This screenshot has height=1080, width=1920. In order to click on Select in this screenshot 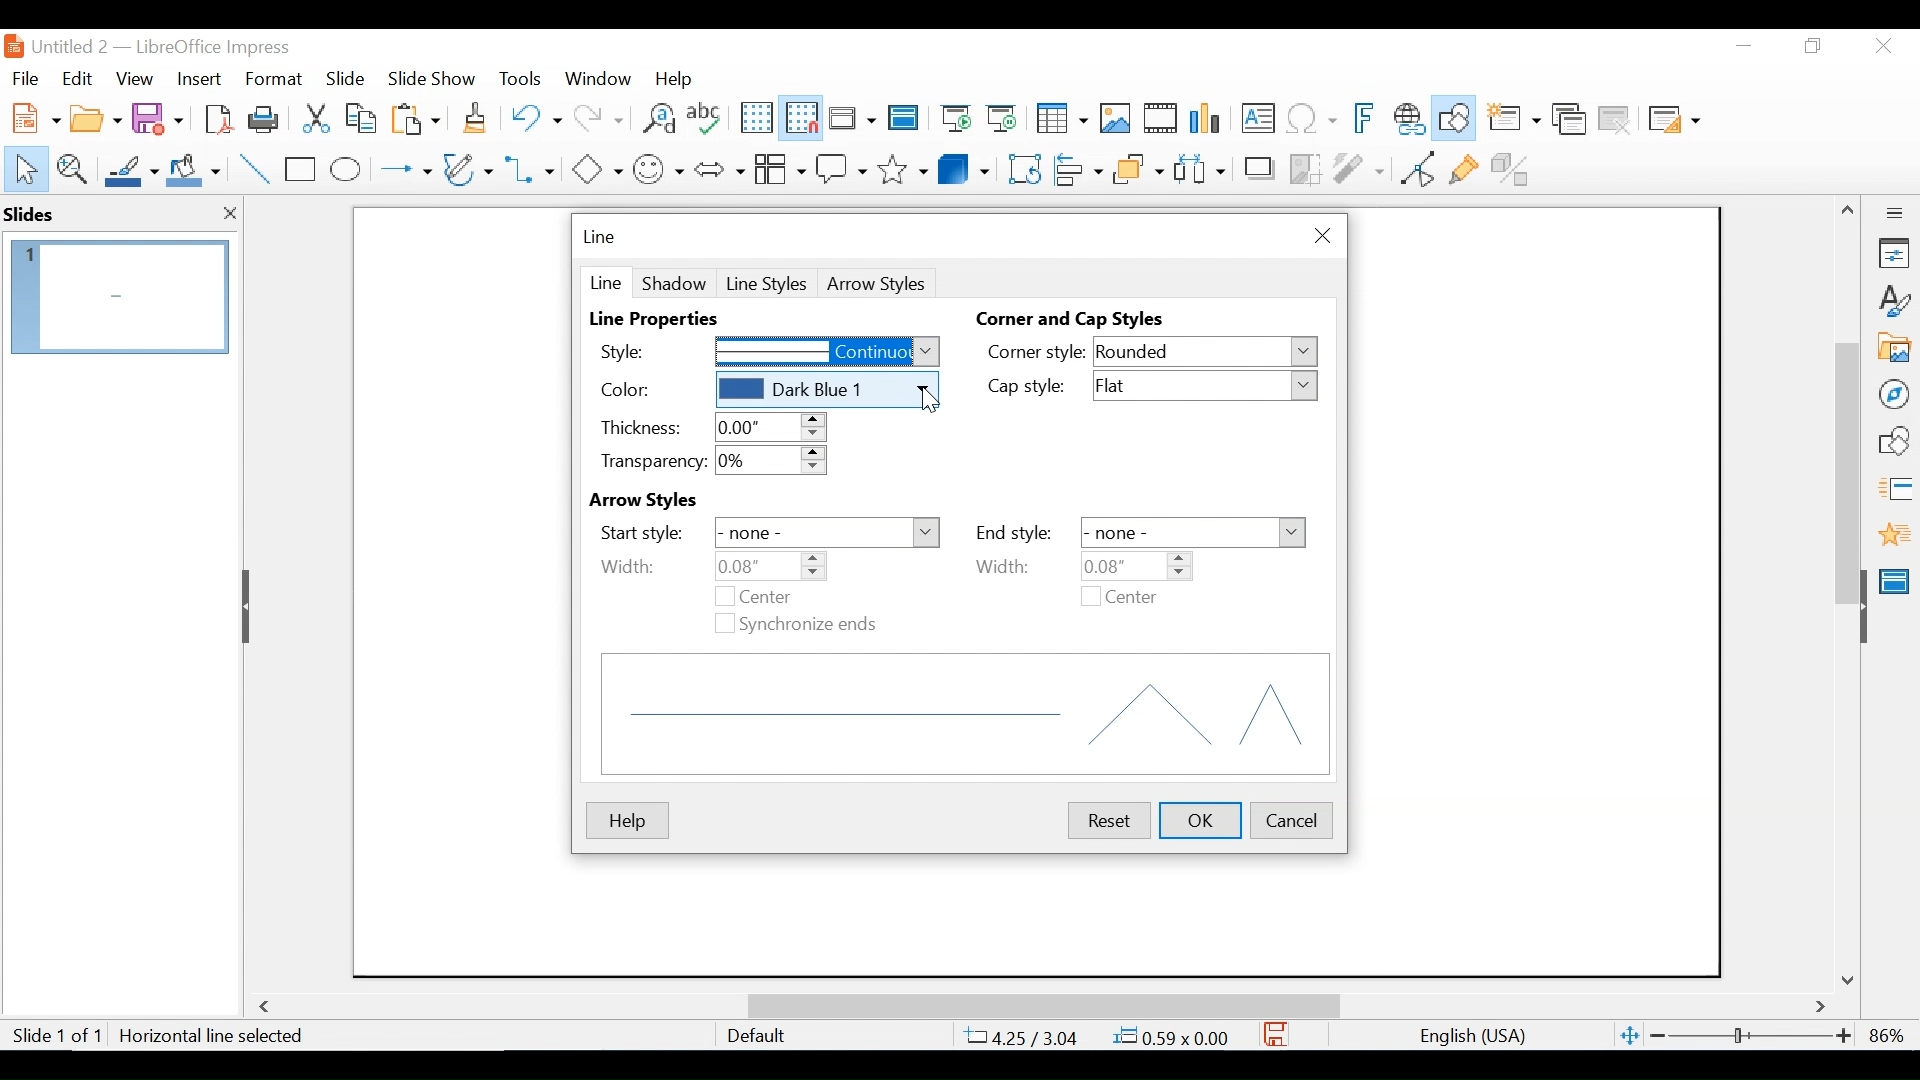, I will do `click(22, 167)`.